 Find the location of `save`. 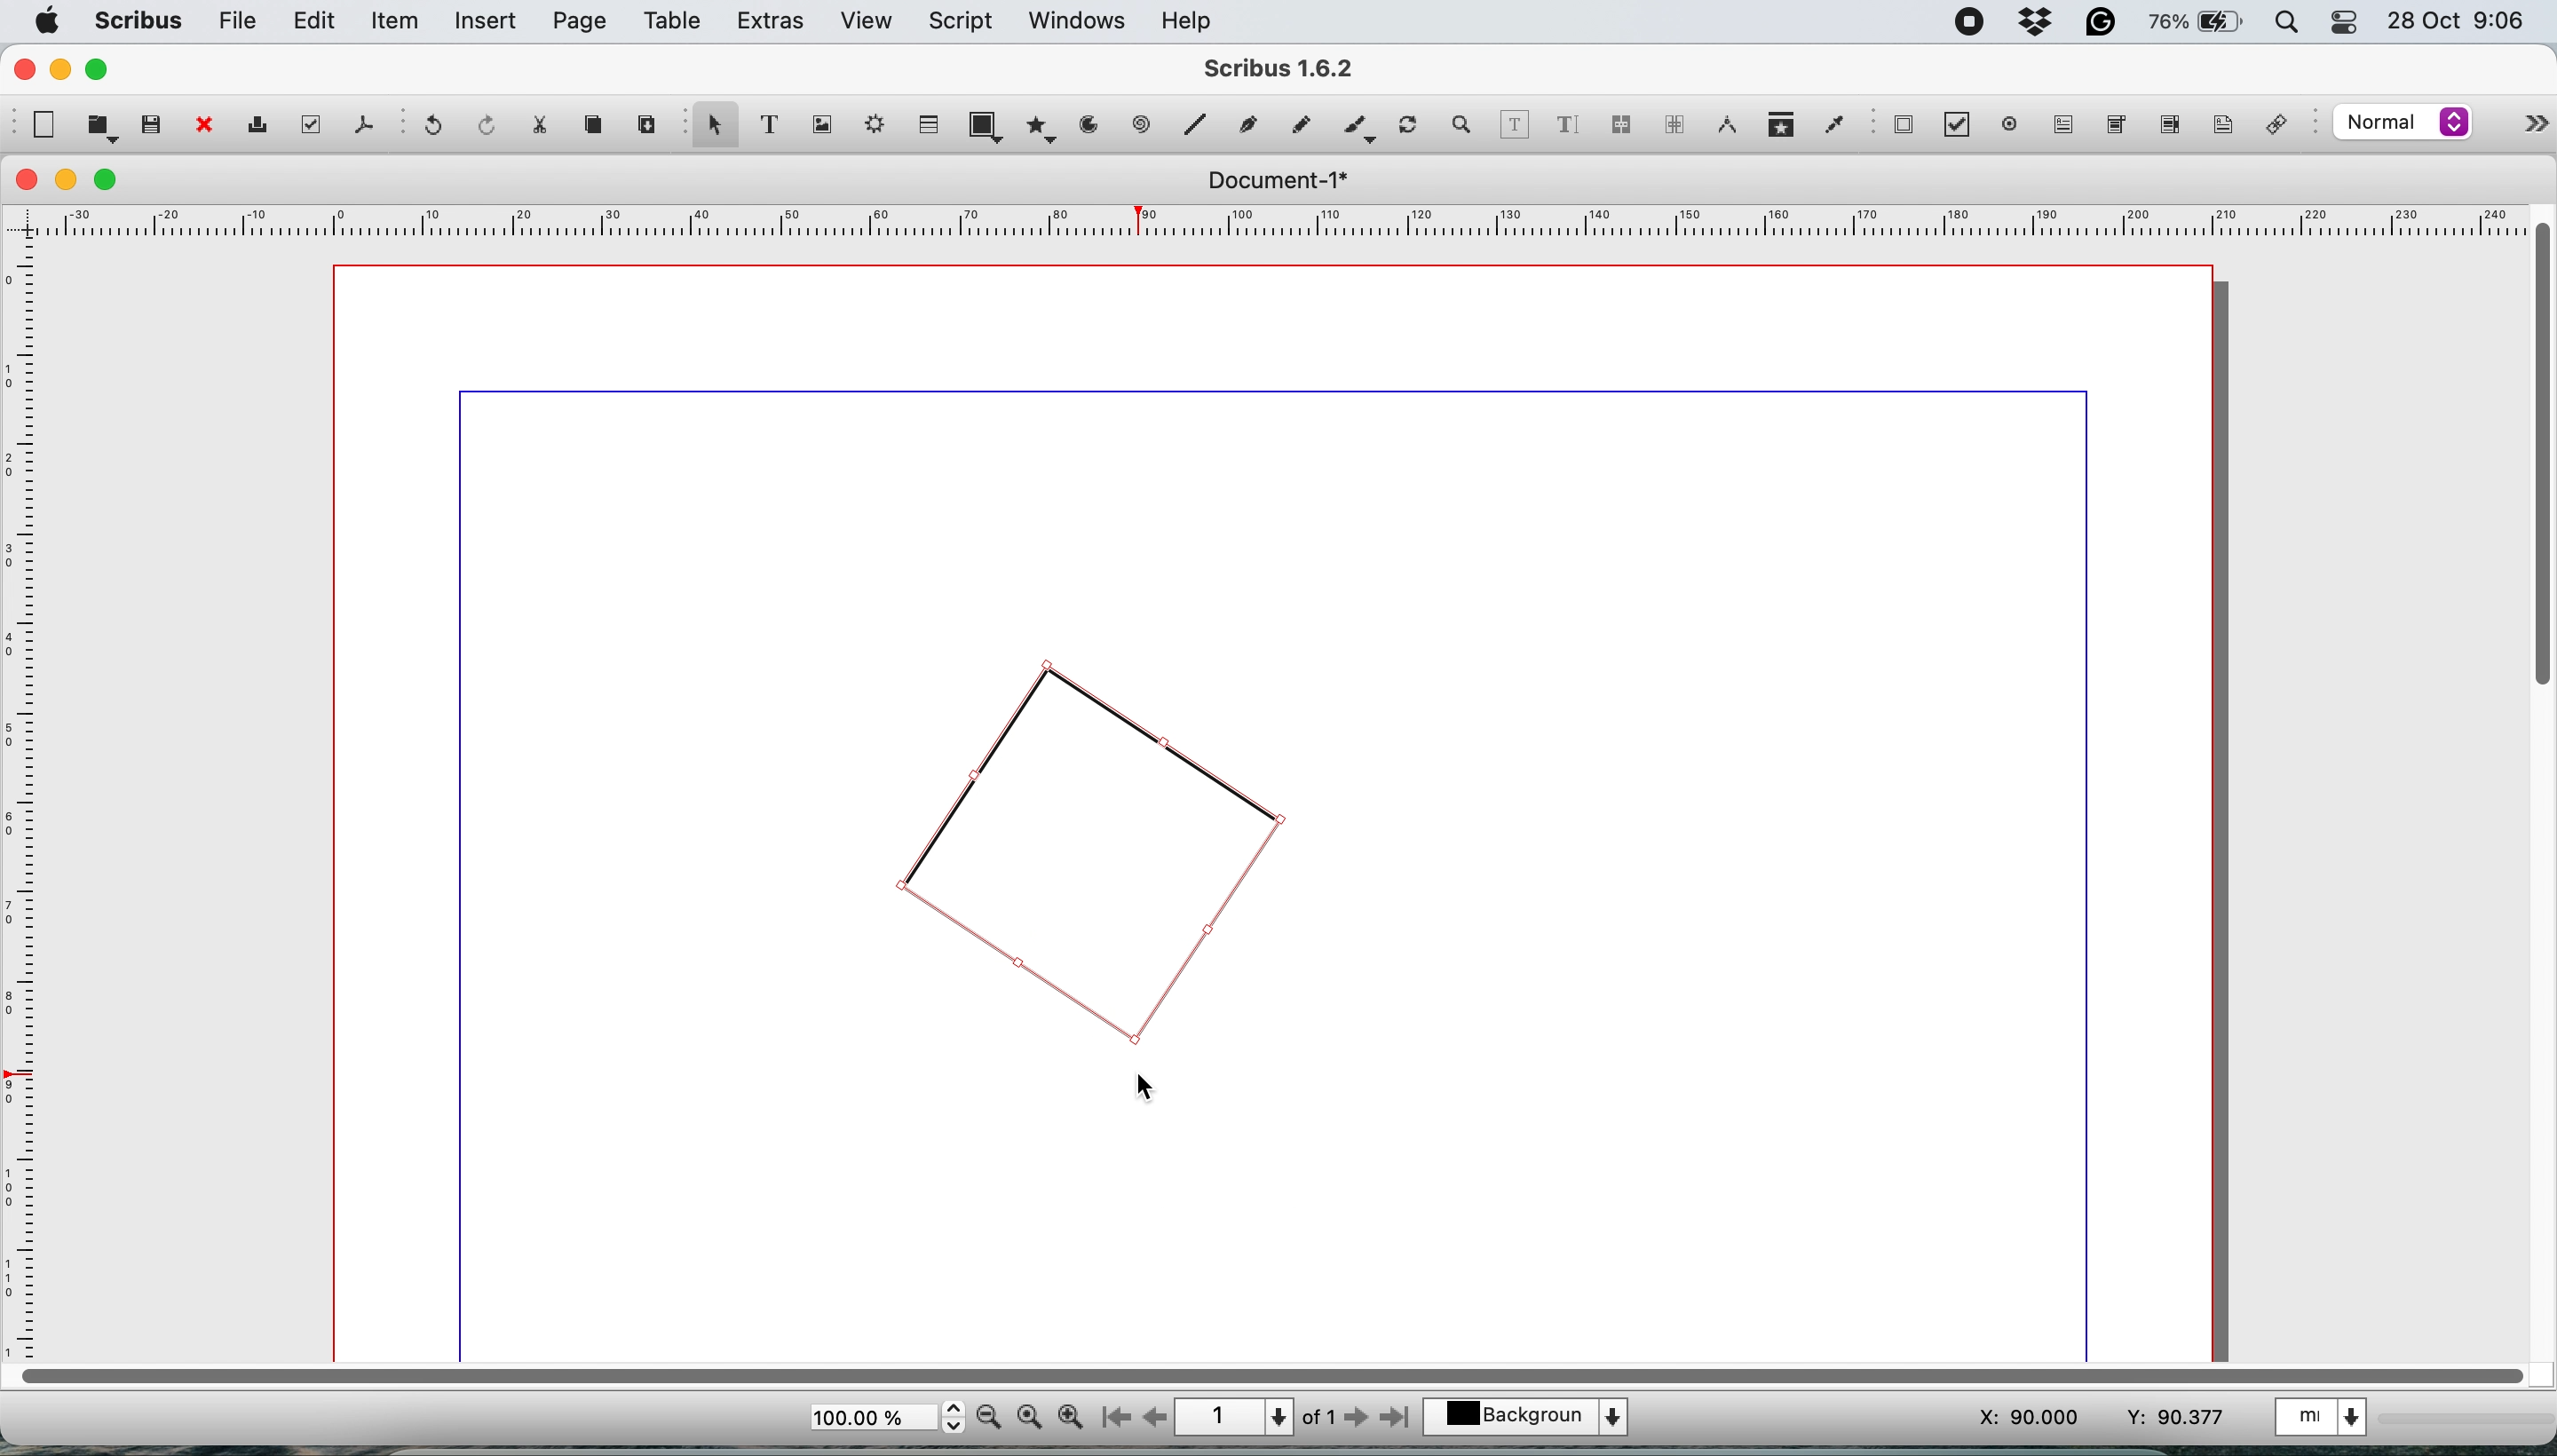

save is located at coordinates (151, 124).